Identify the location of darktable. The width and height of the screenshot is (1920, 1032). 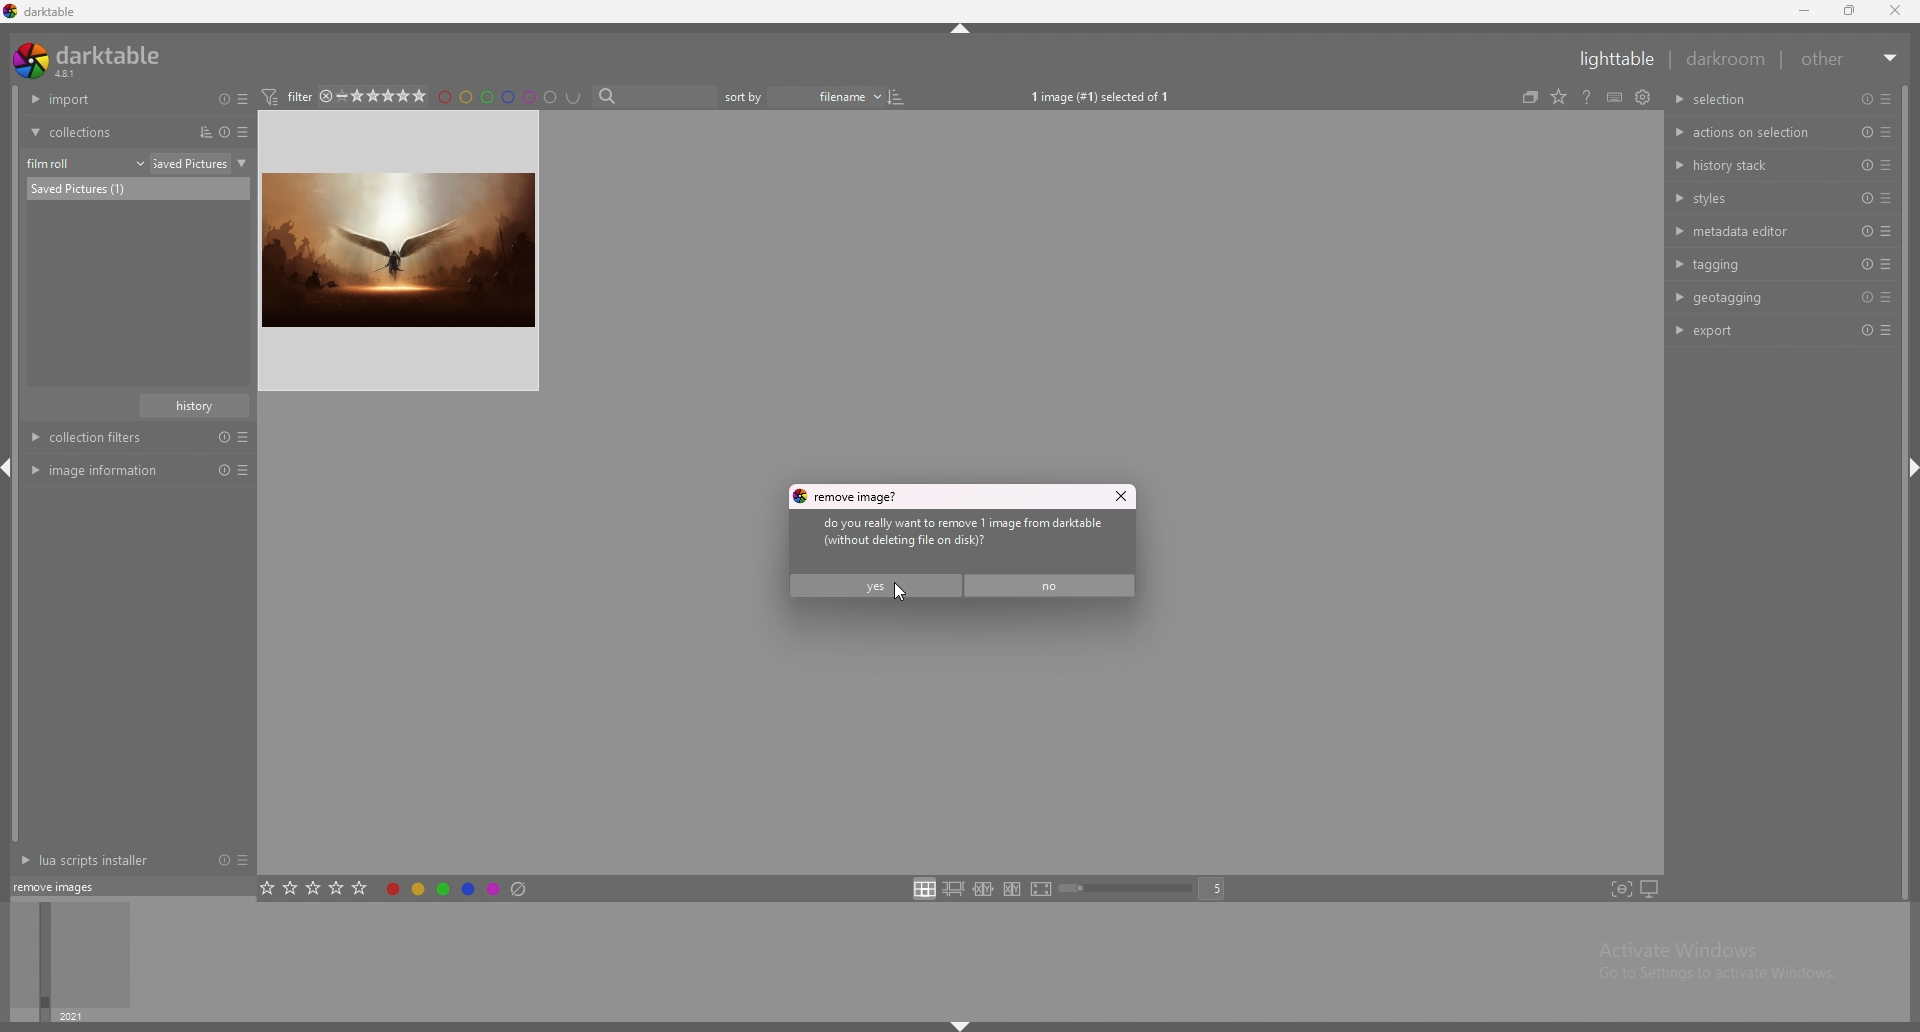
(91, 60).